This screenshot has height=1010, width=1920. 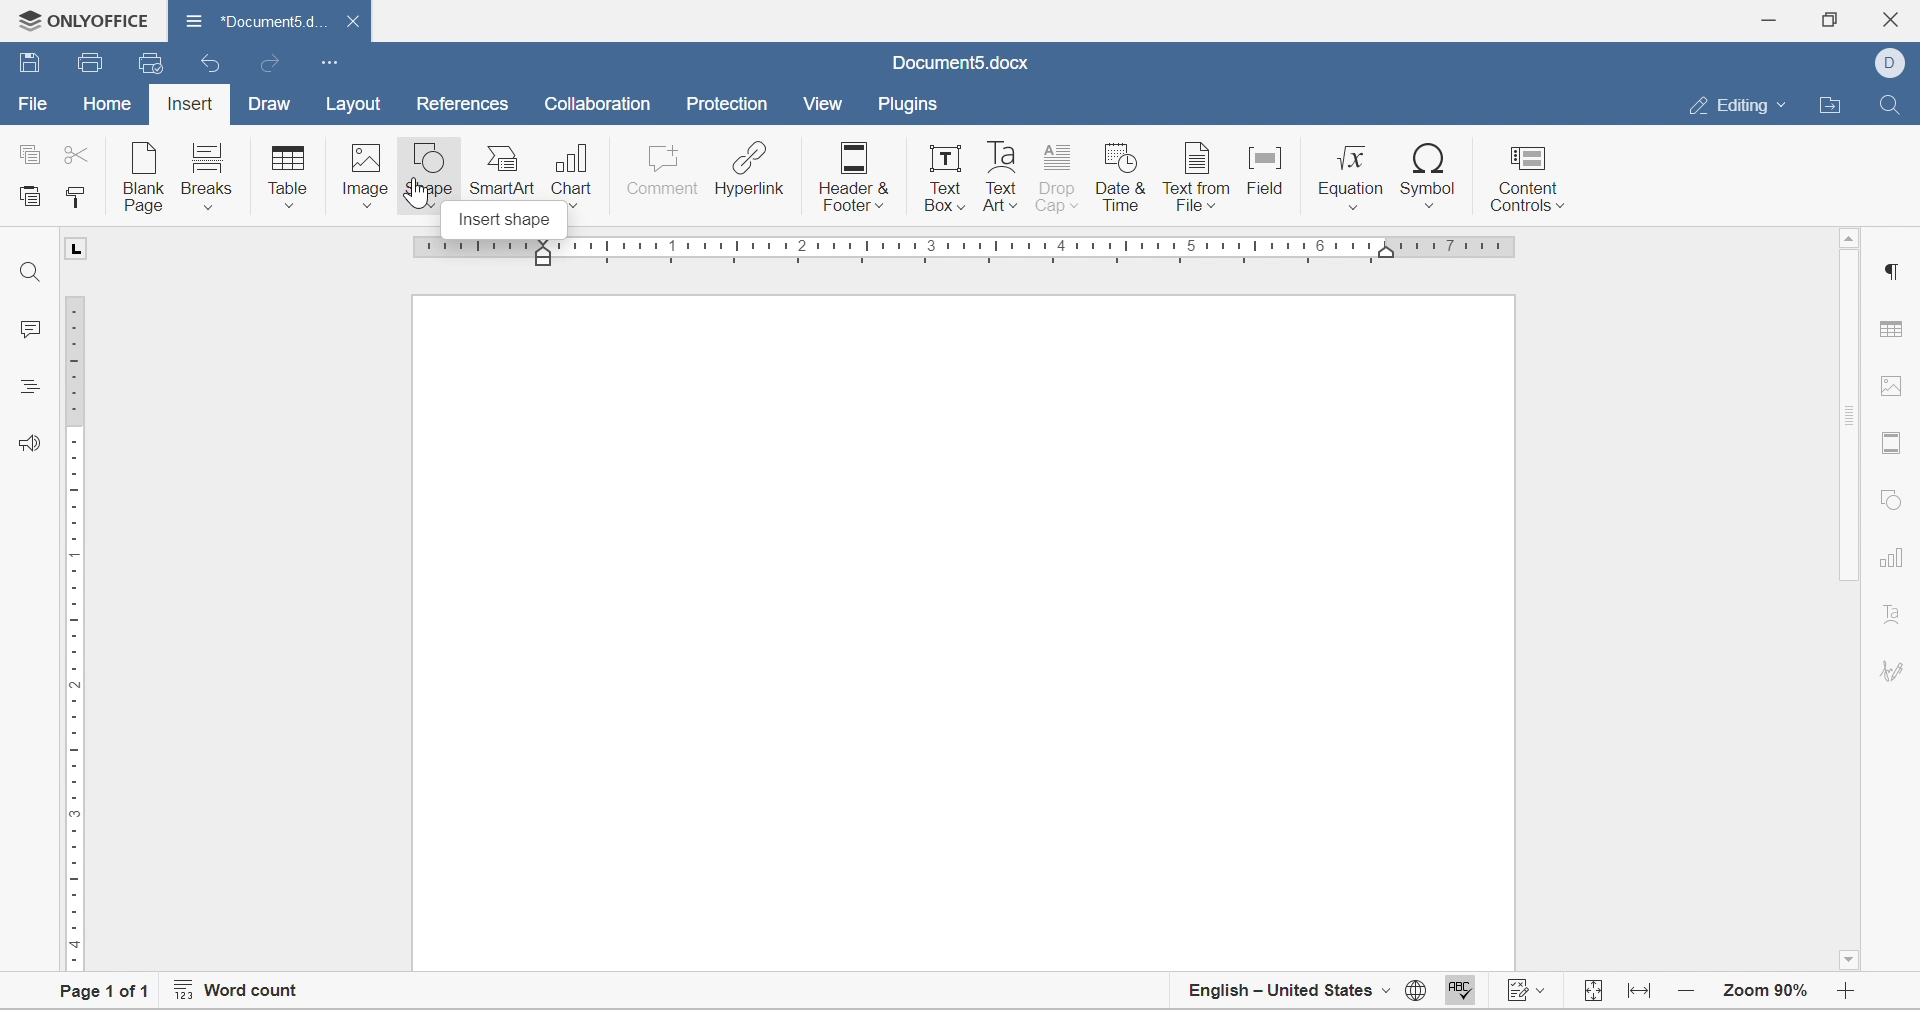 I want to click on insert shape, so click(x=503, y=219).